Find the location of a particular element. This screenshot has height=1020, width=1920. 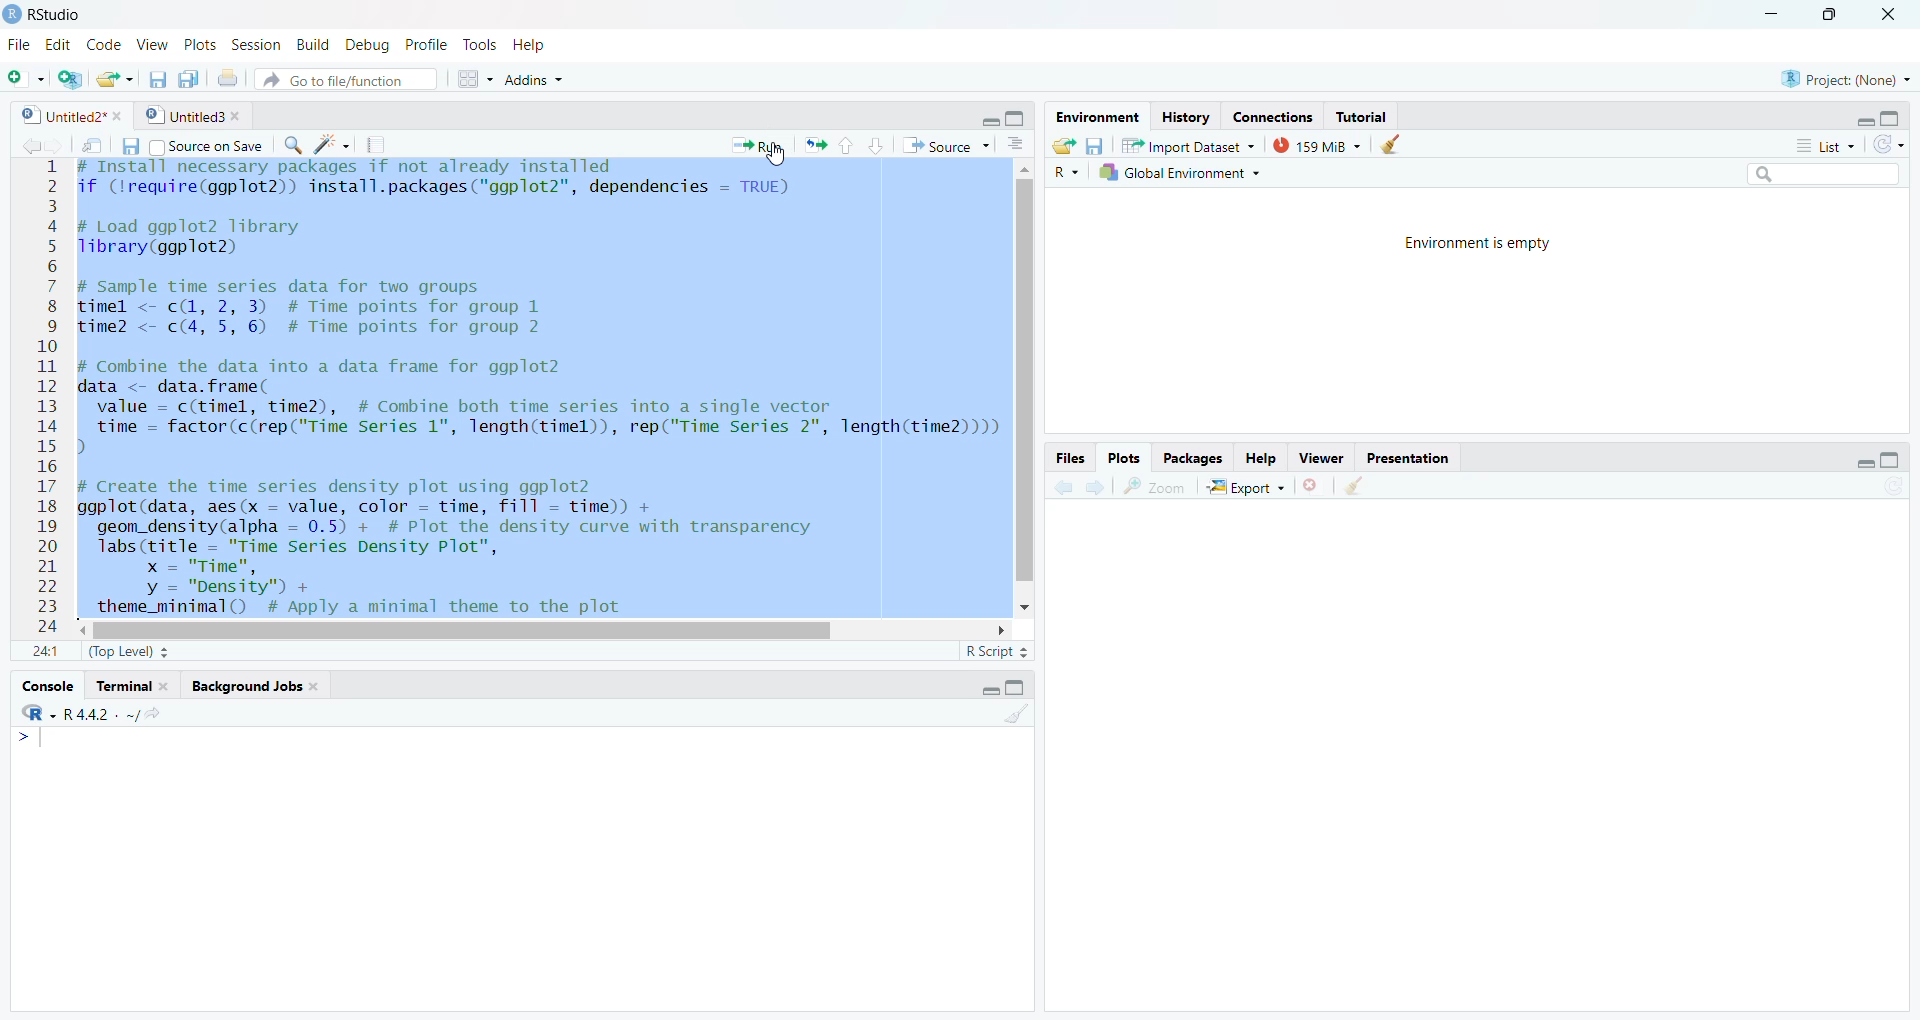

Build is located at coordinates (311, 45).